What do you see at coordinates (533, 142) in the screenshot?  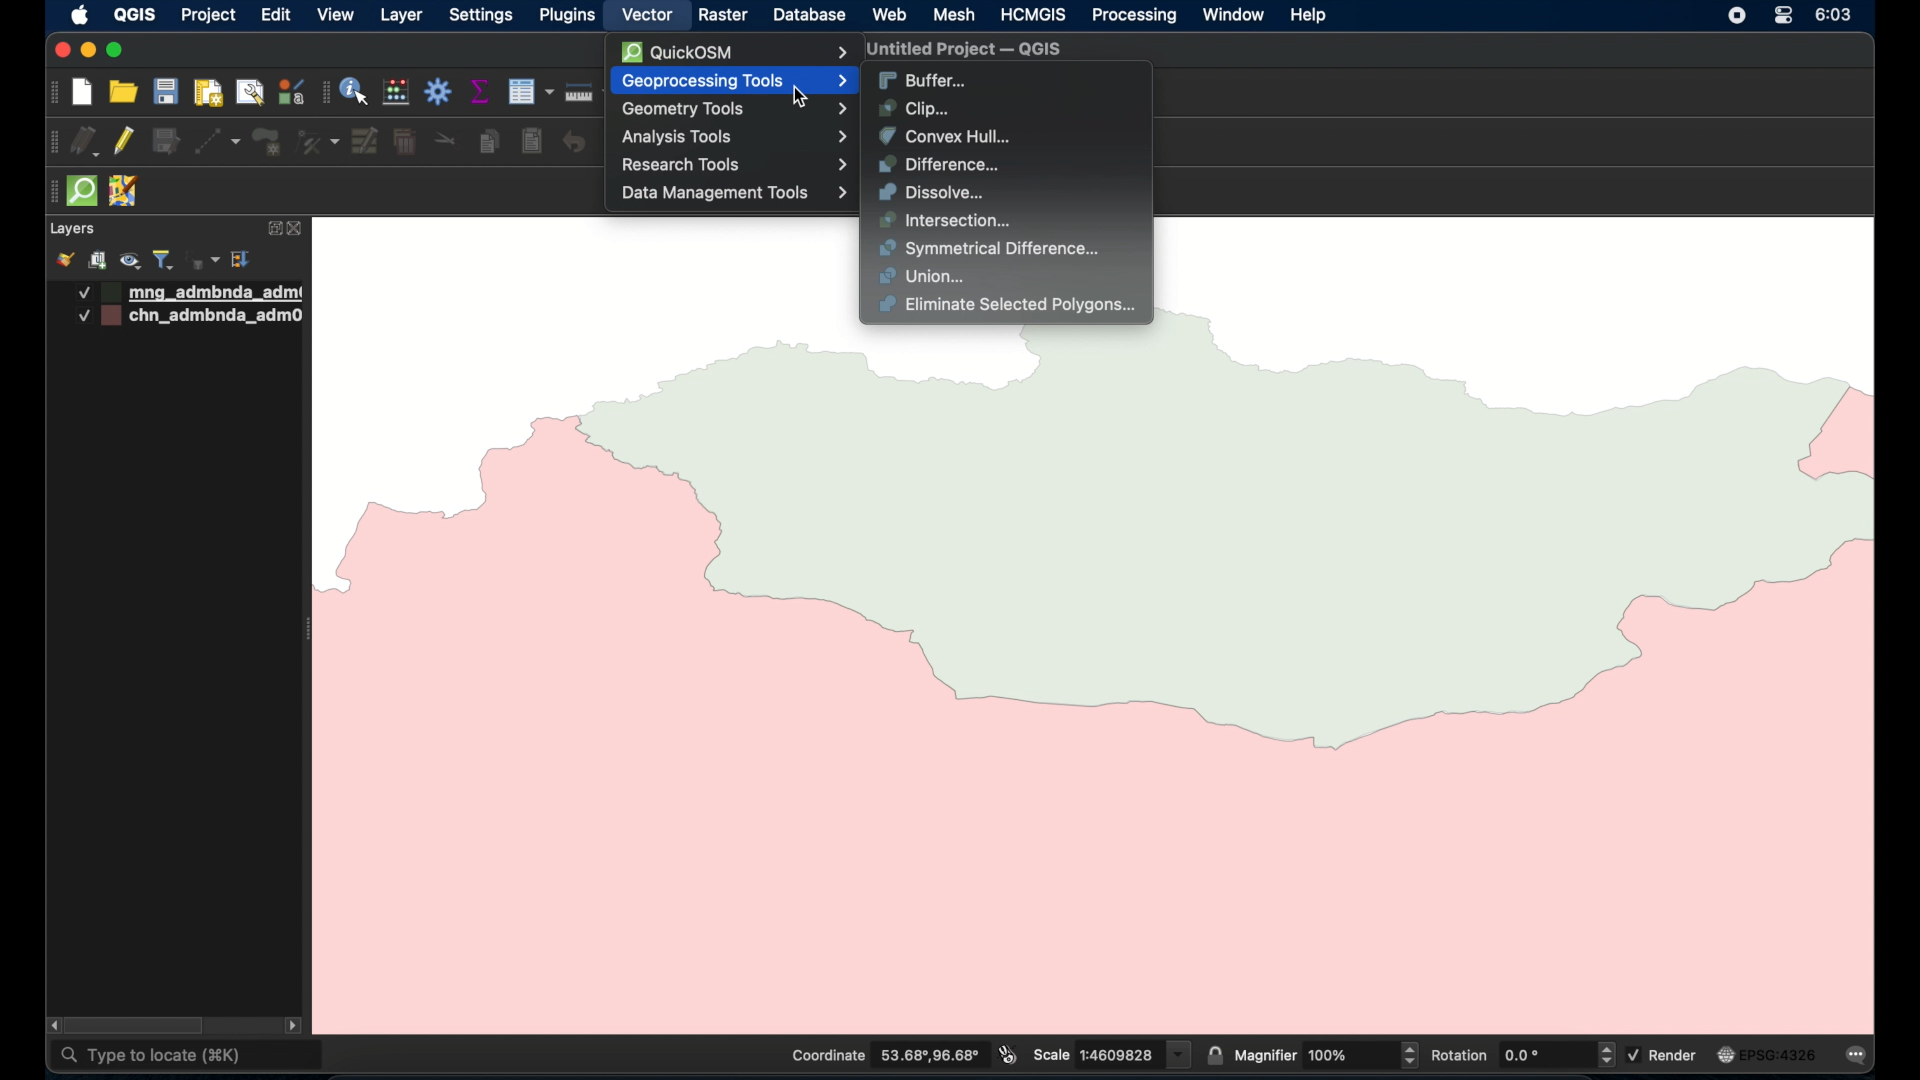 I see `paste features` at bounding box center [533, 142].